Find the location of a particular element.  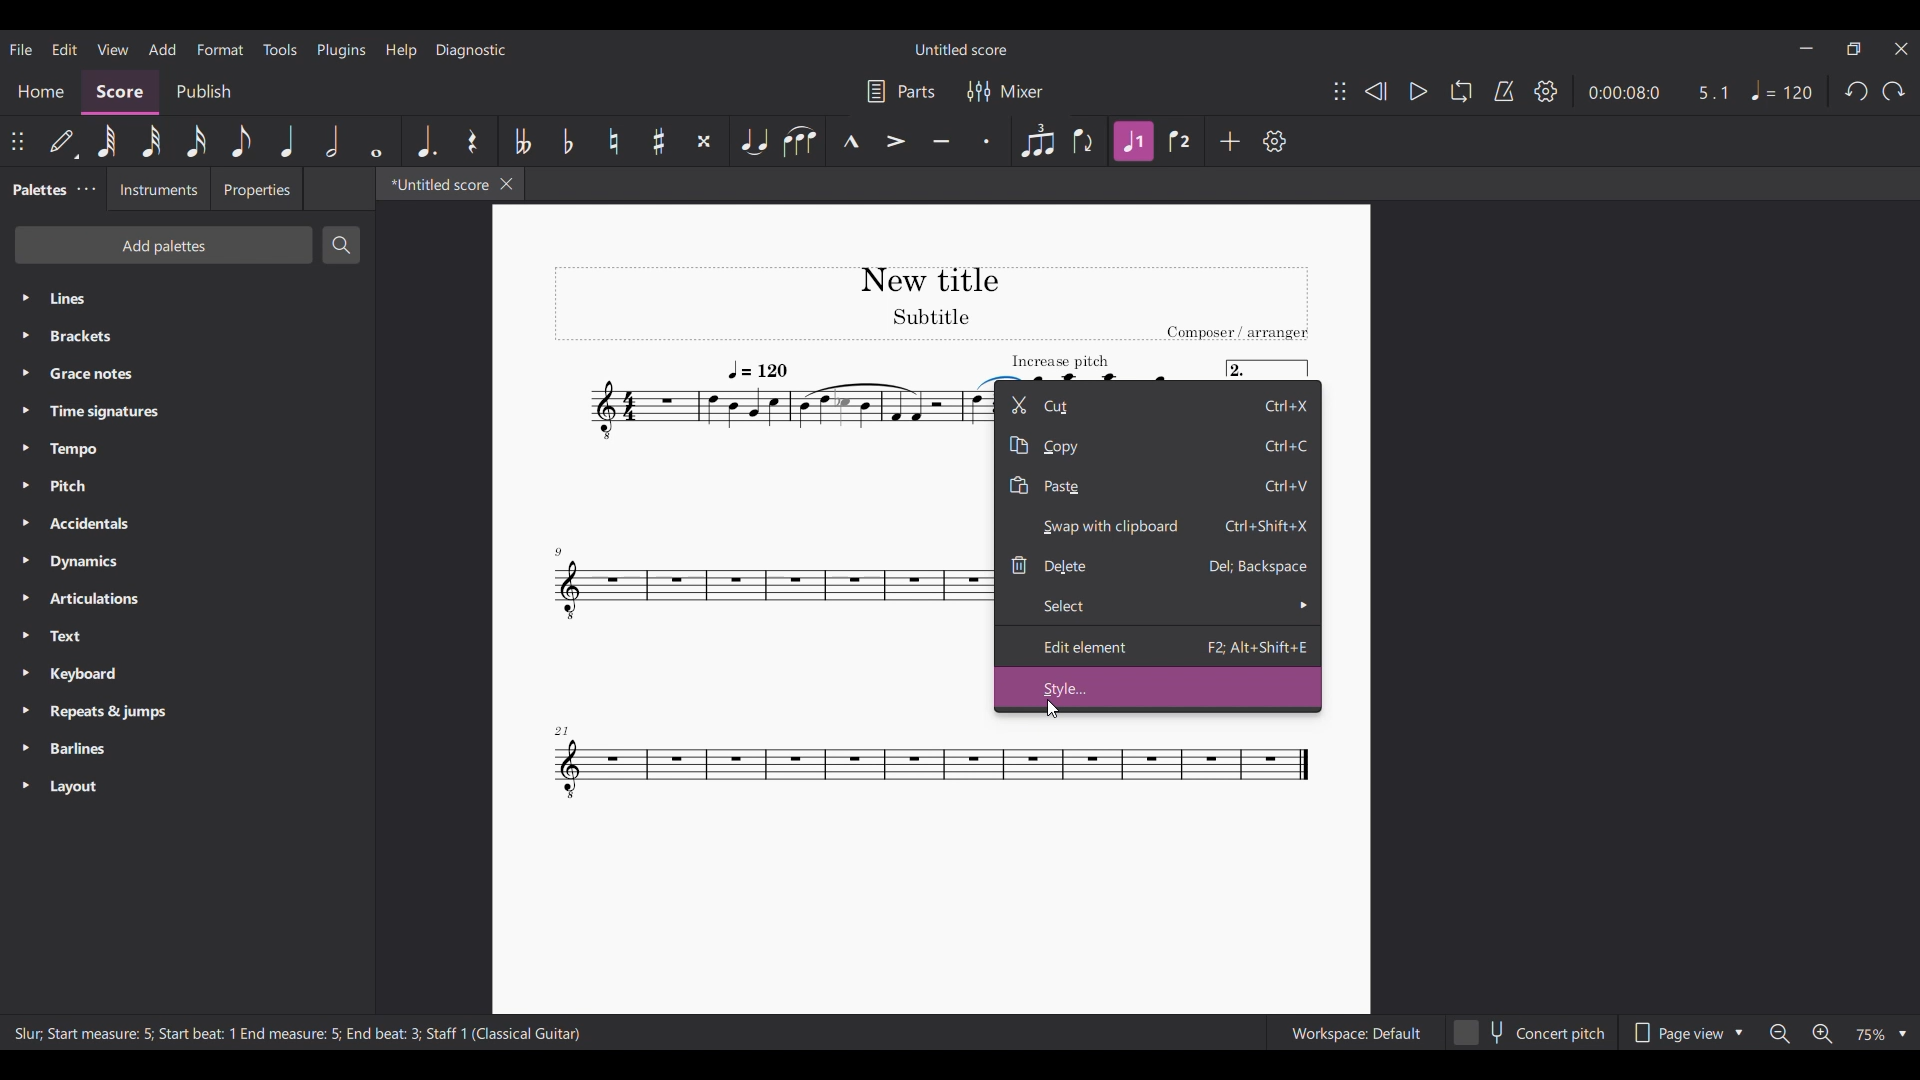

Home section is located at coordinates (41, 92).